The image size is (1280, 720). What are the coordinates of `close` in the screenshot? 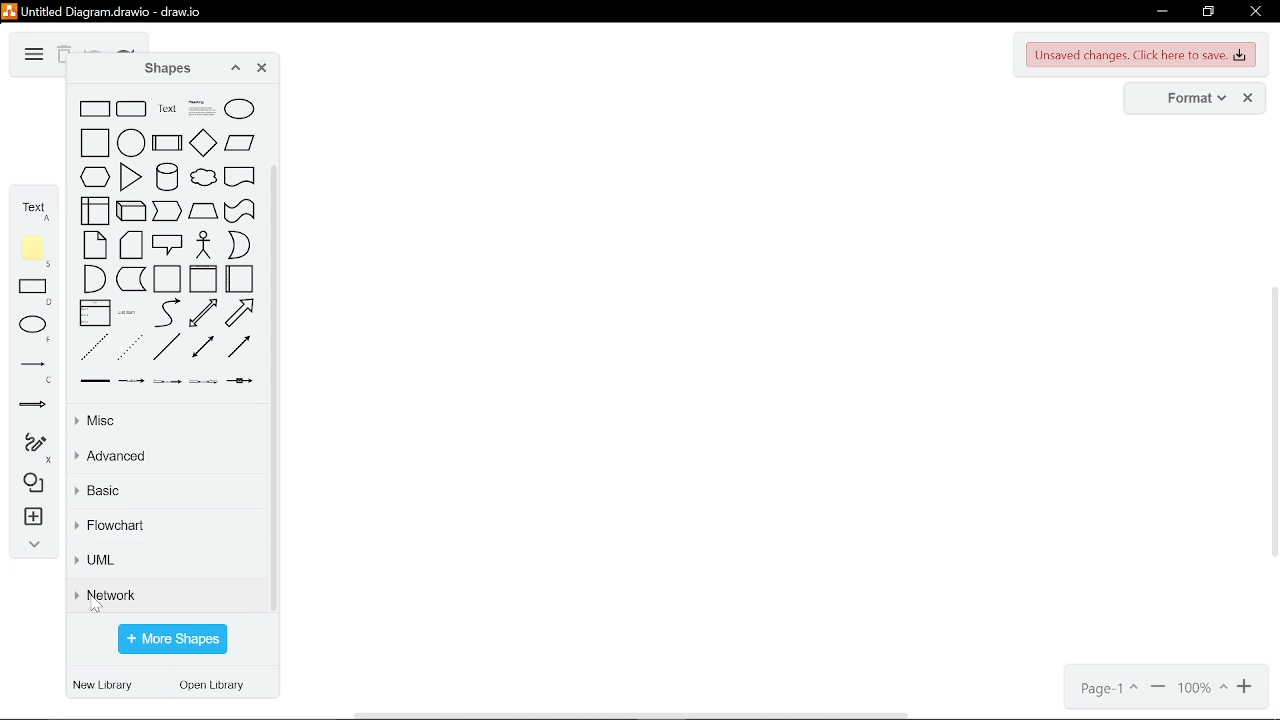 It's located at (1254, 13).